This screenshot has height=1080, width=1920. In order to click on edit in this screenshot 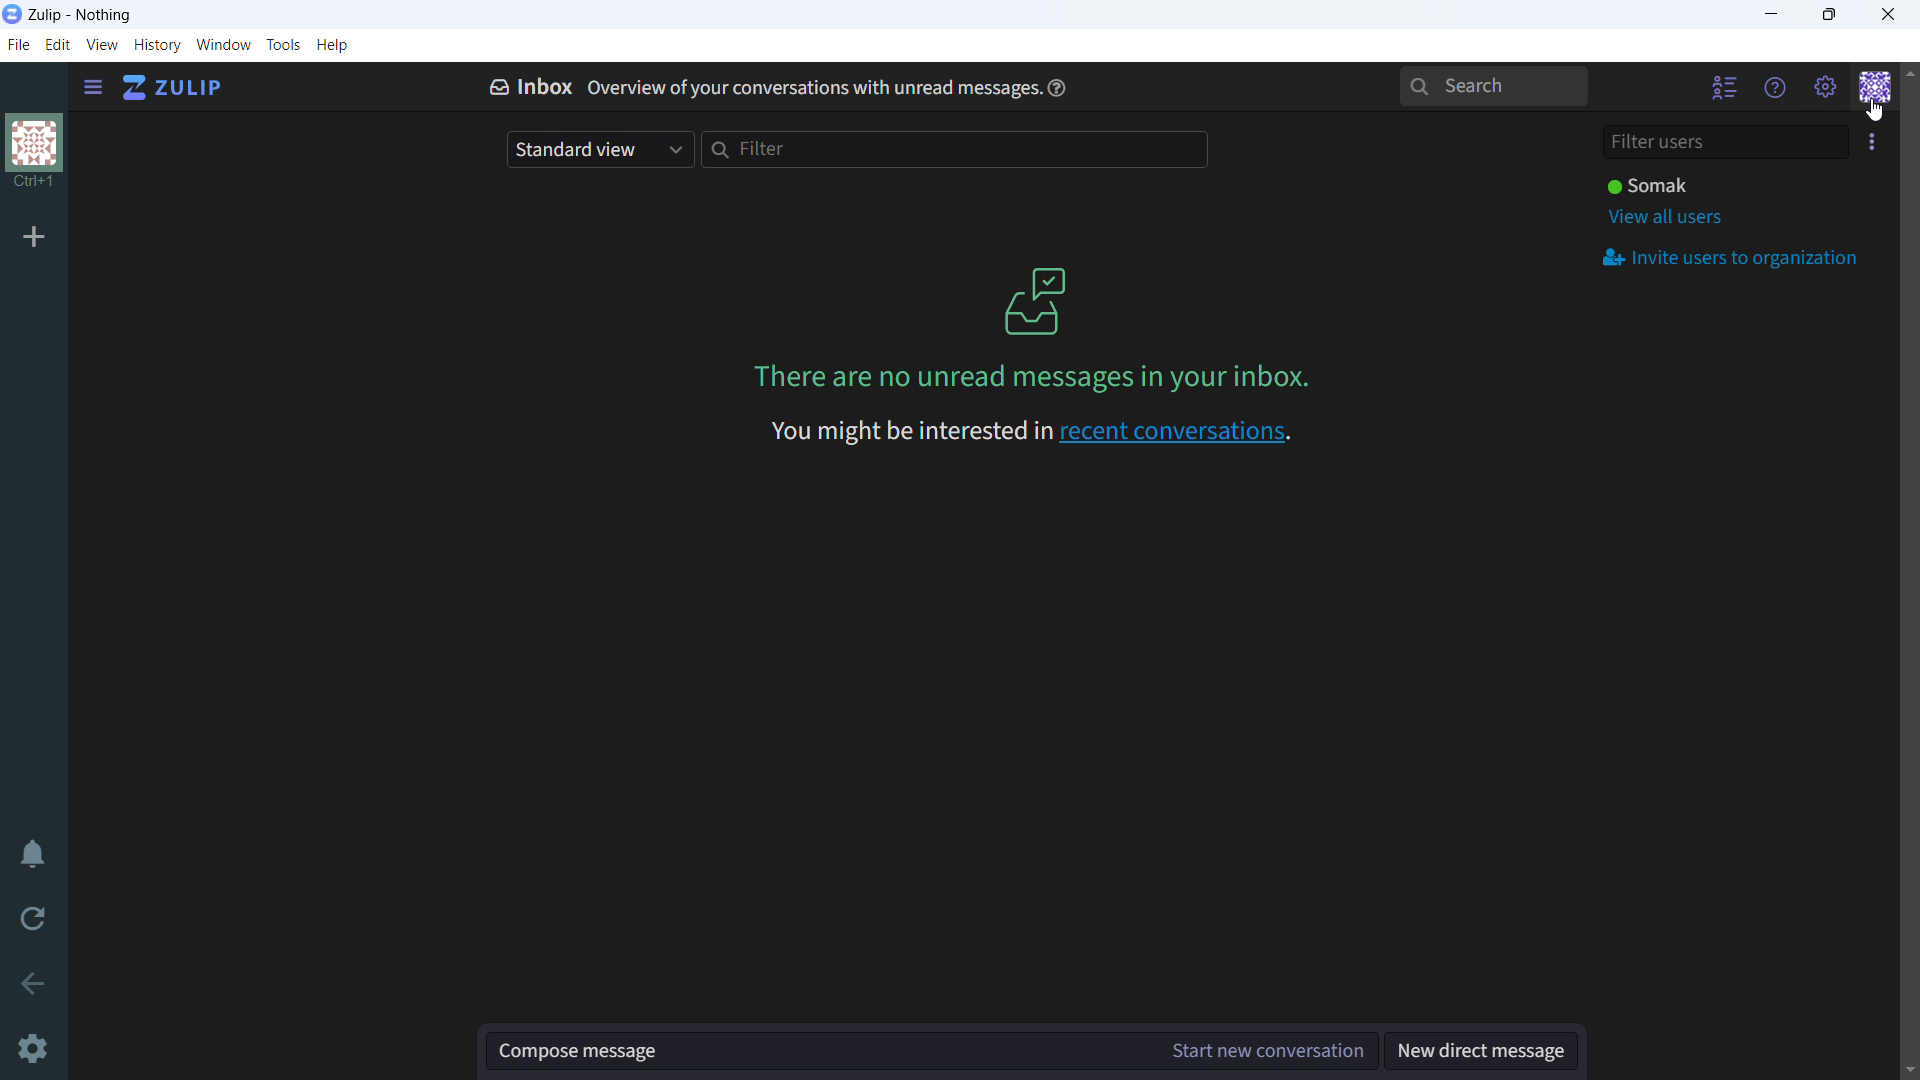, I will do `click(57, 44)`.